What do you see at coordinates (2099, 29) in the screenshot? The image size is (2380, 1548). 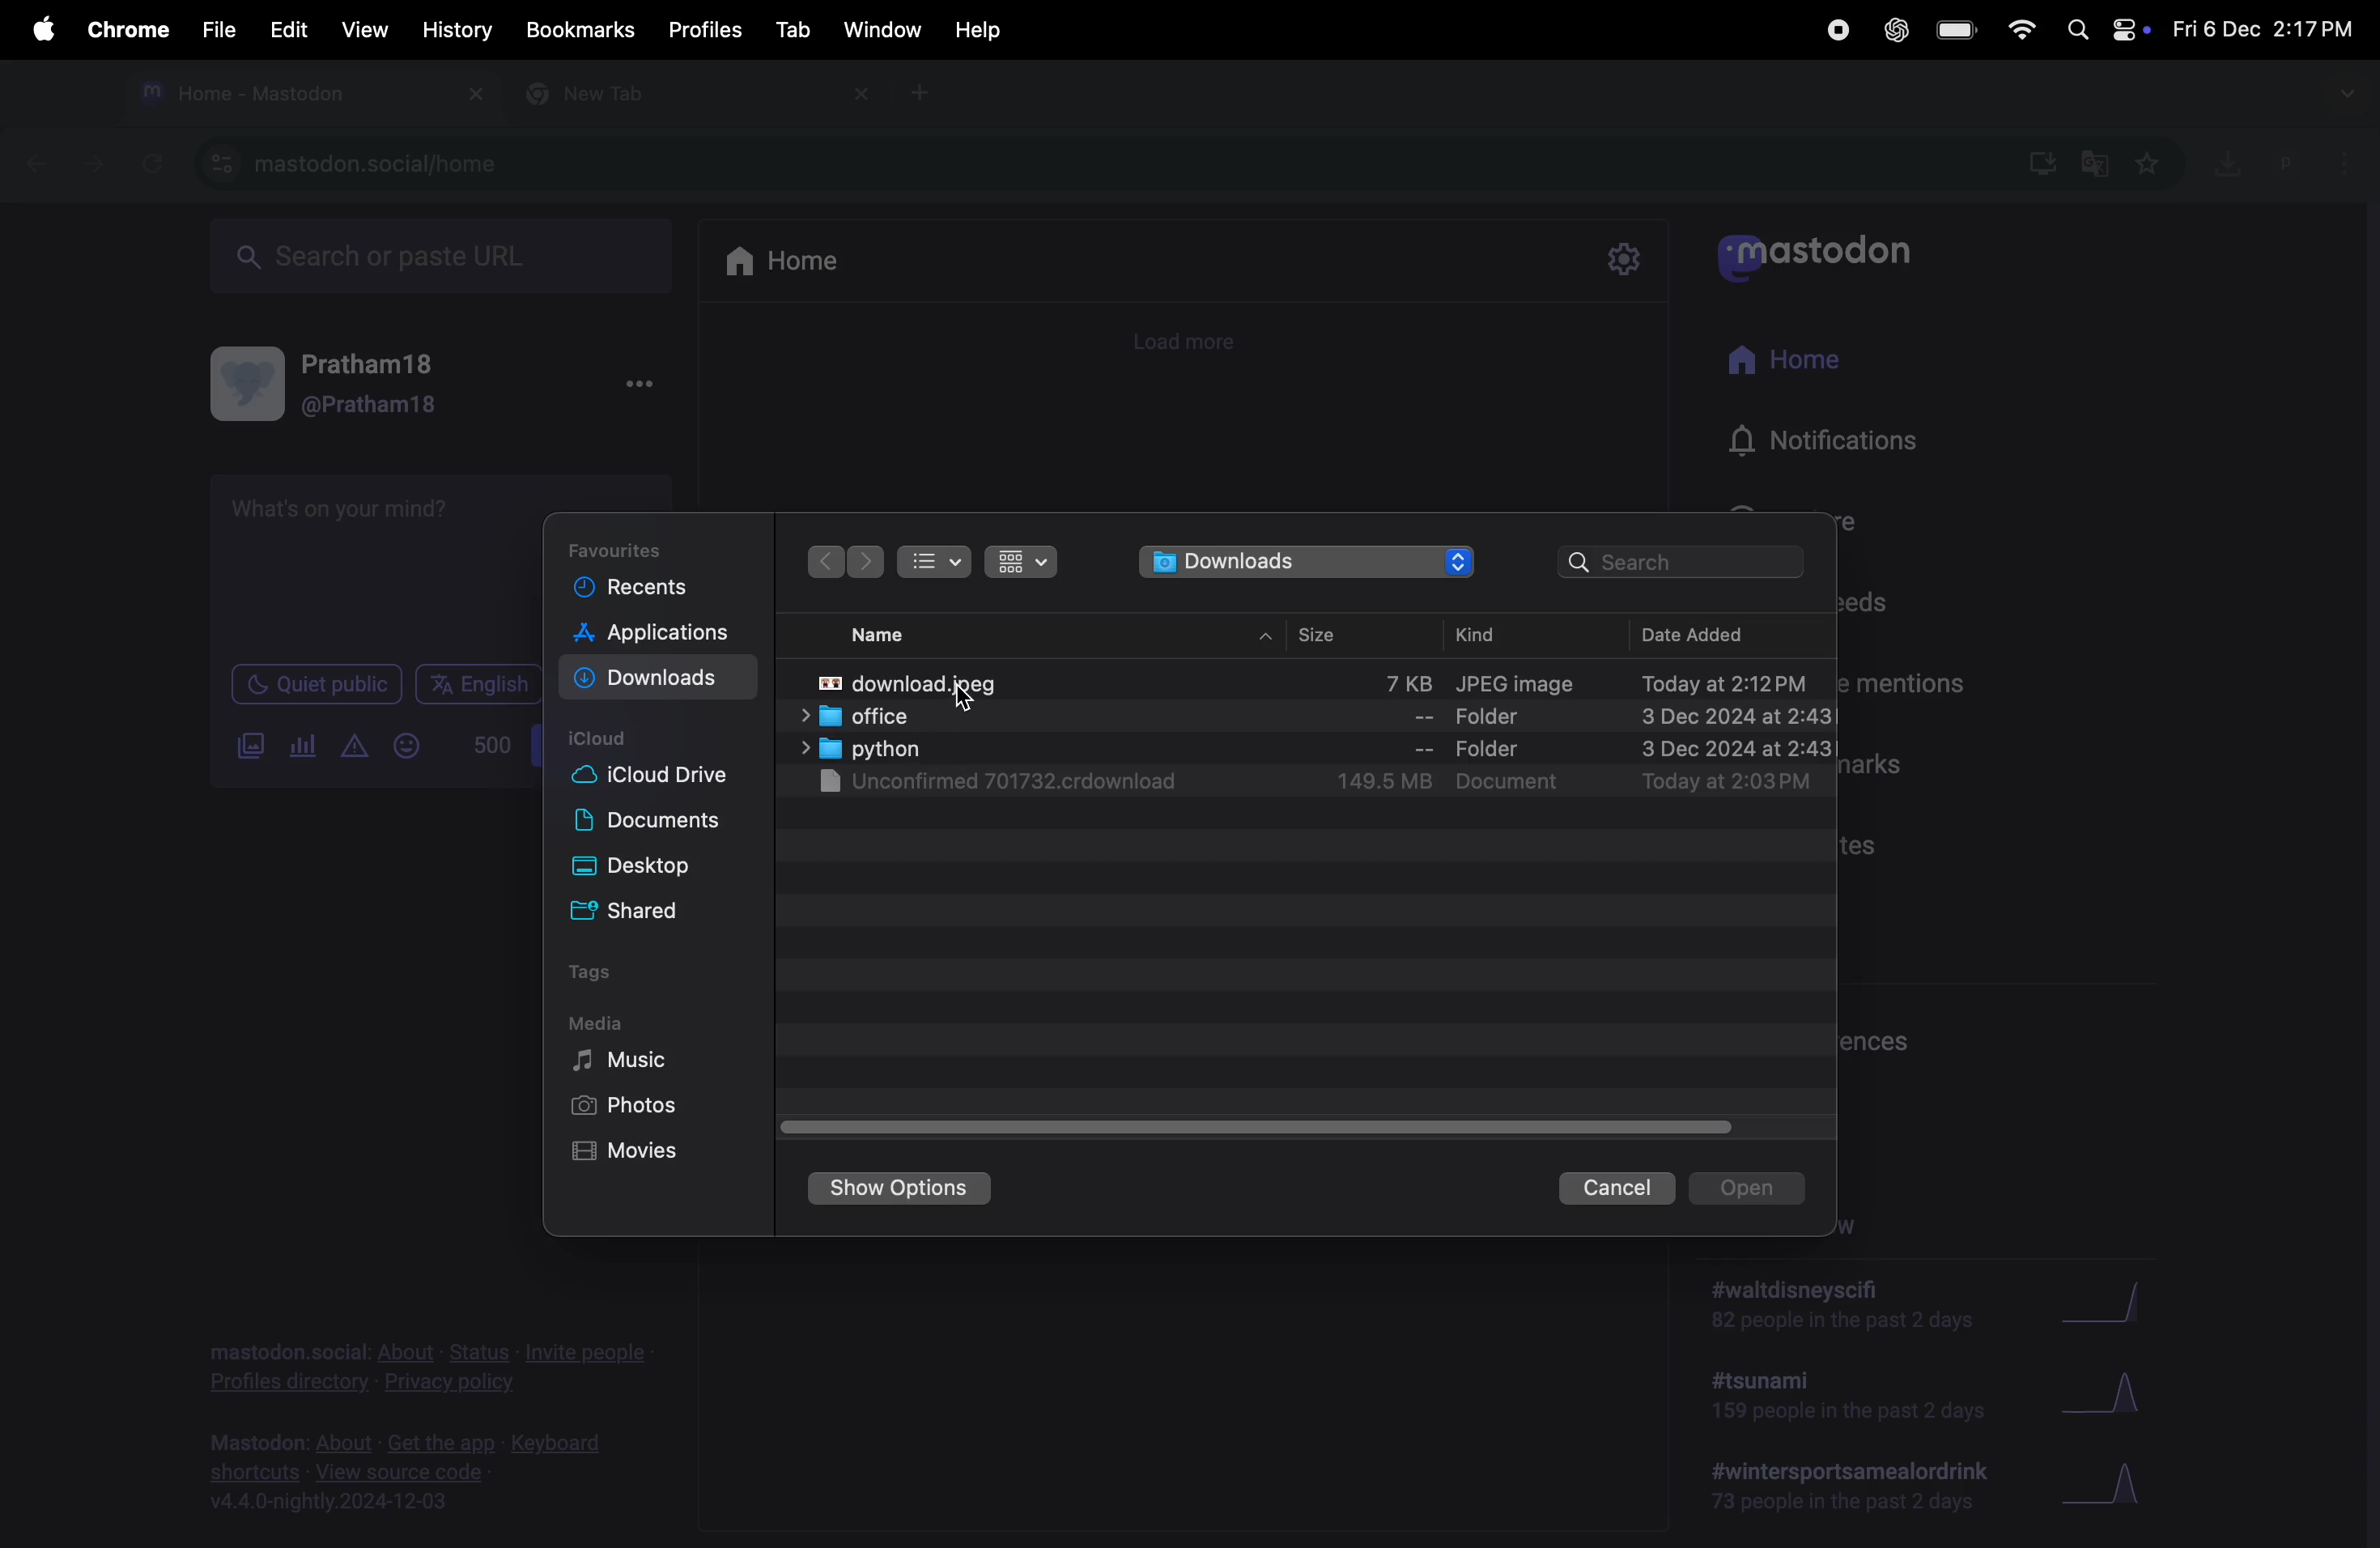 I see `apple widgets` at bounding box center [2099, 29].